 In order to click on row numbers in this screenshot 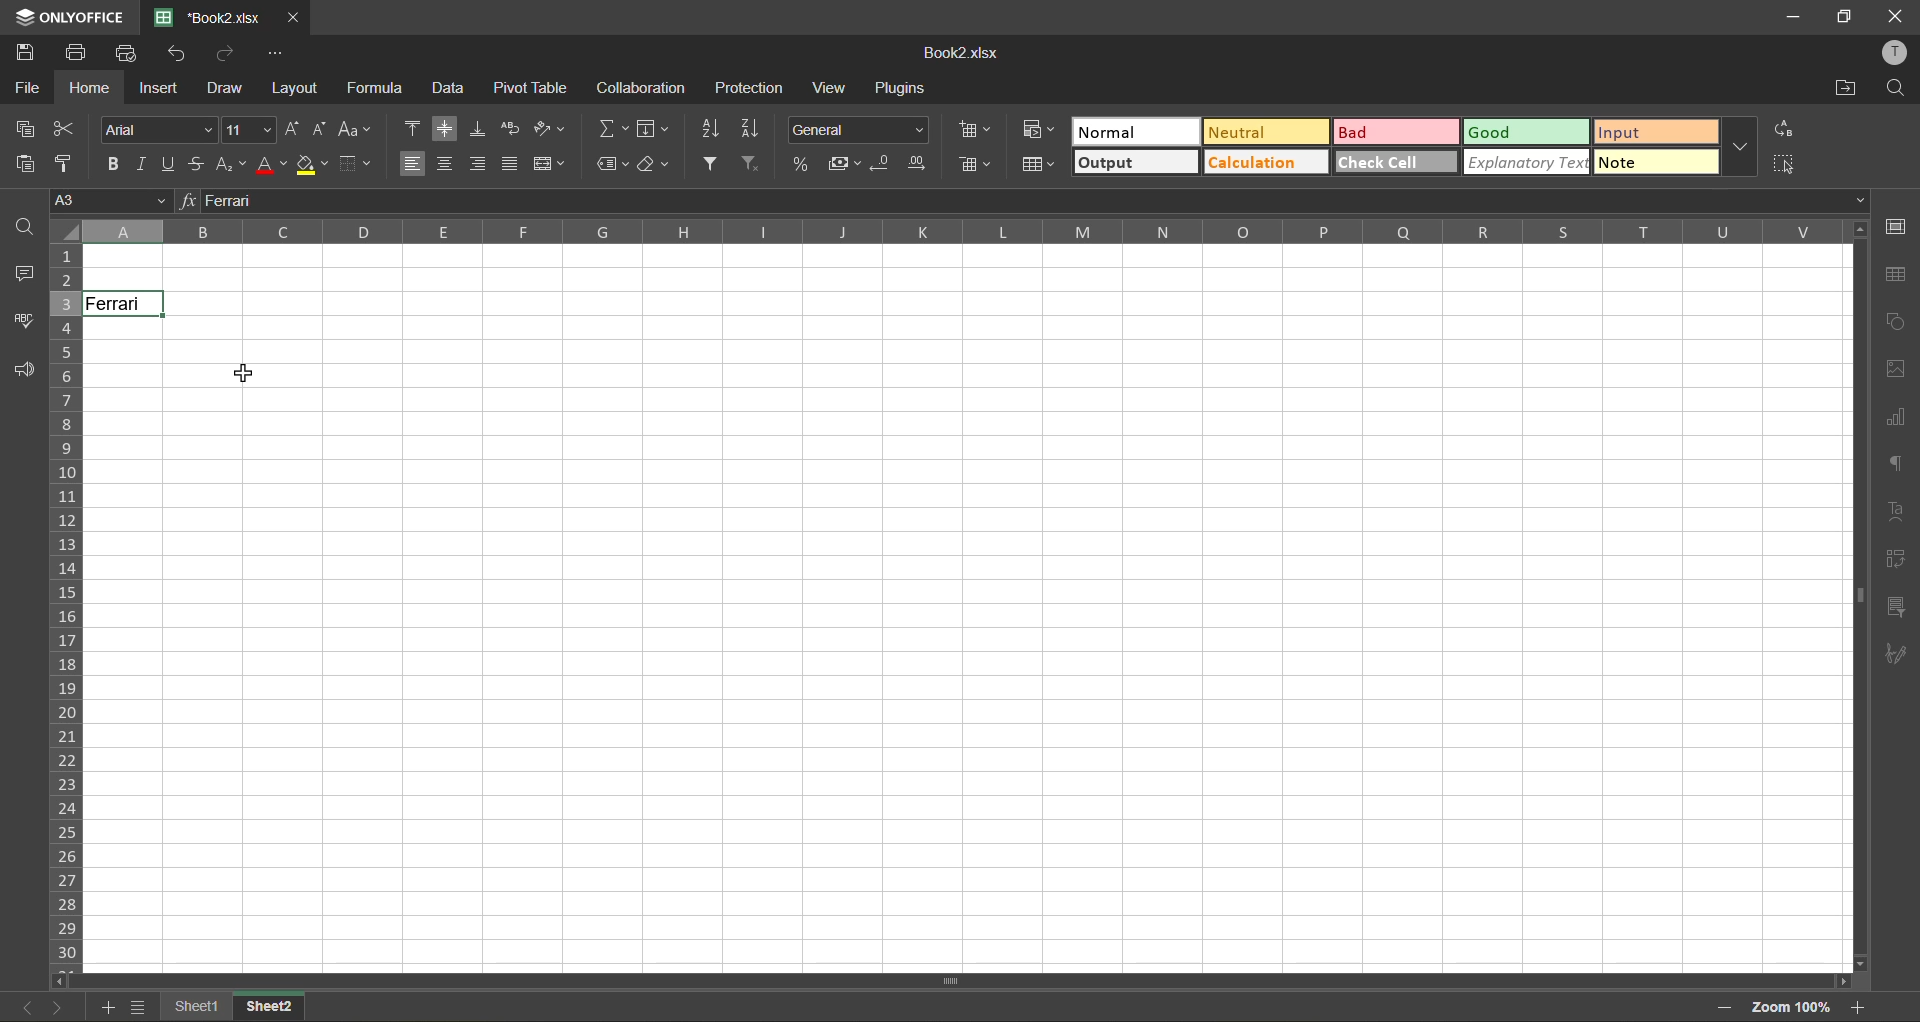, I will do `click(66, 604)`.